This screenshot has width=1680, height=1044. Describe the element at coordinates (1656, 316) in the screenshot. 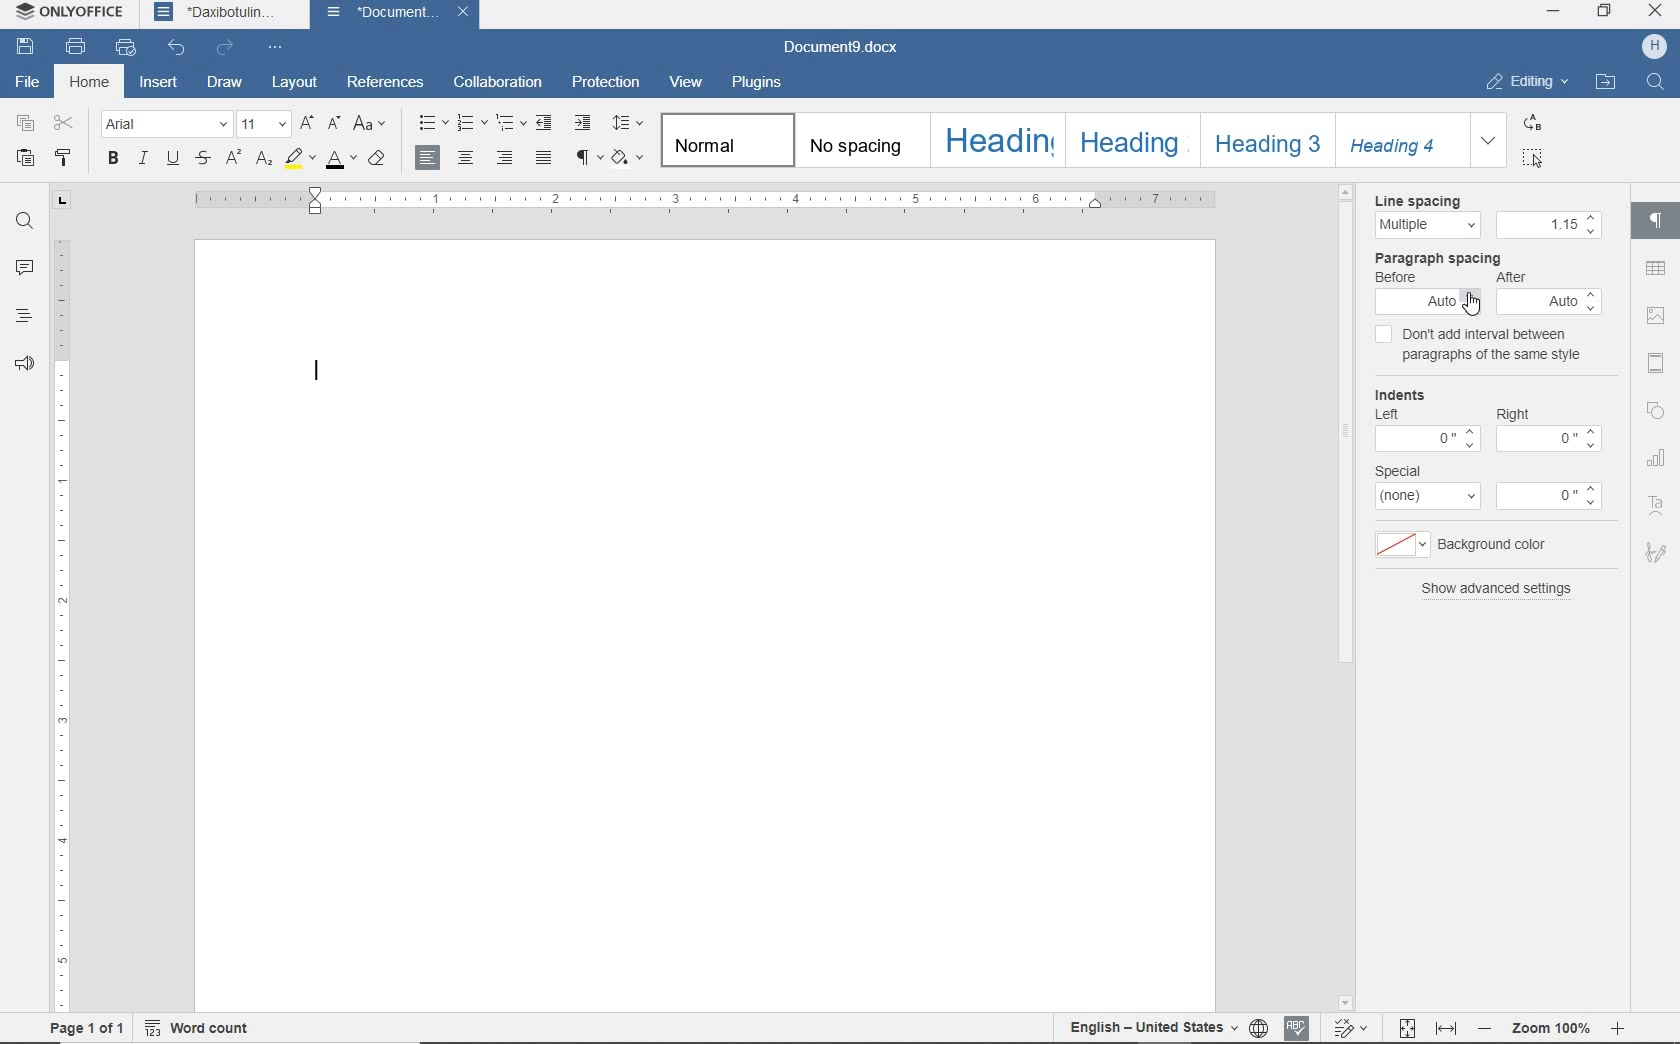

I see `image` at that location.